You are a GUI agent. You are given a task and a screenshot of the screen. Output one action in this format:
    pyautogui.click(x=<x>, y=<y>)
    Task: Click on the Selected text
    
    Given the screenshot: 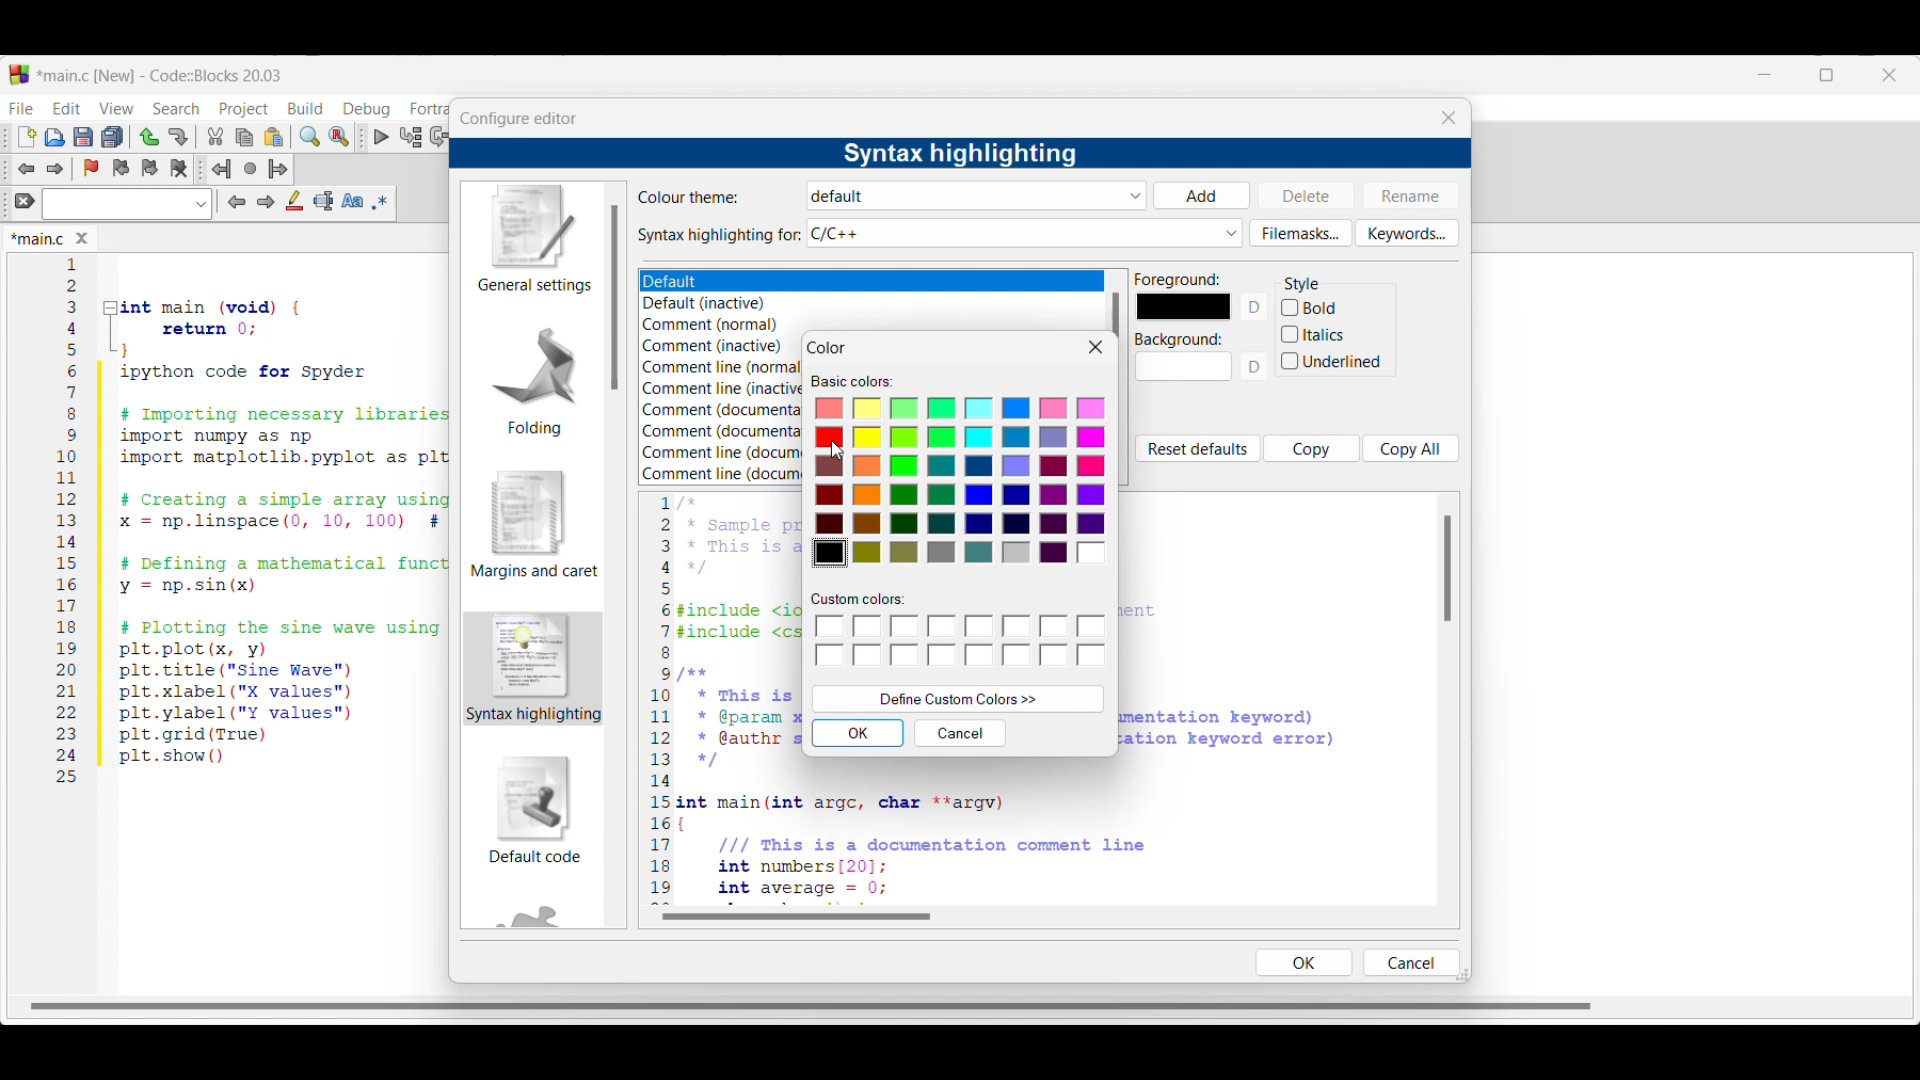 What is the action you would take?
    pyautogui.click(x=324, y=201)
    